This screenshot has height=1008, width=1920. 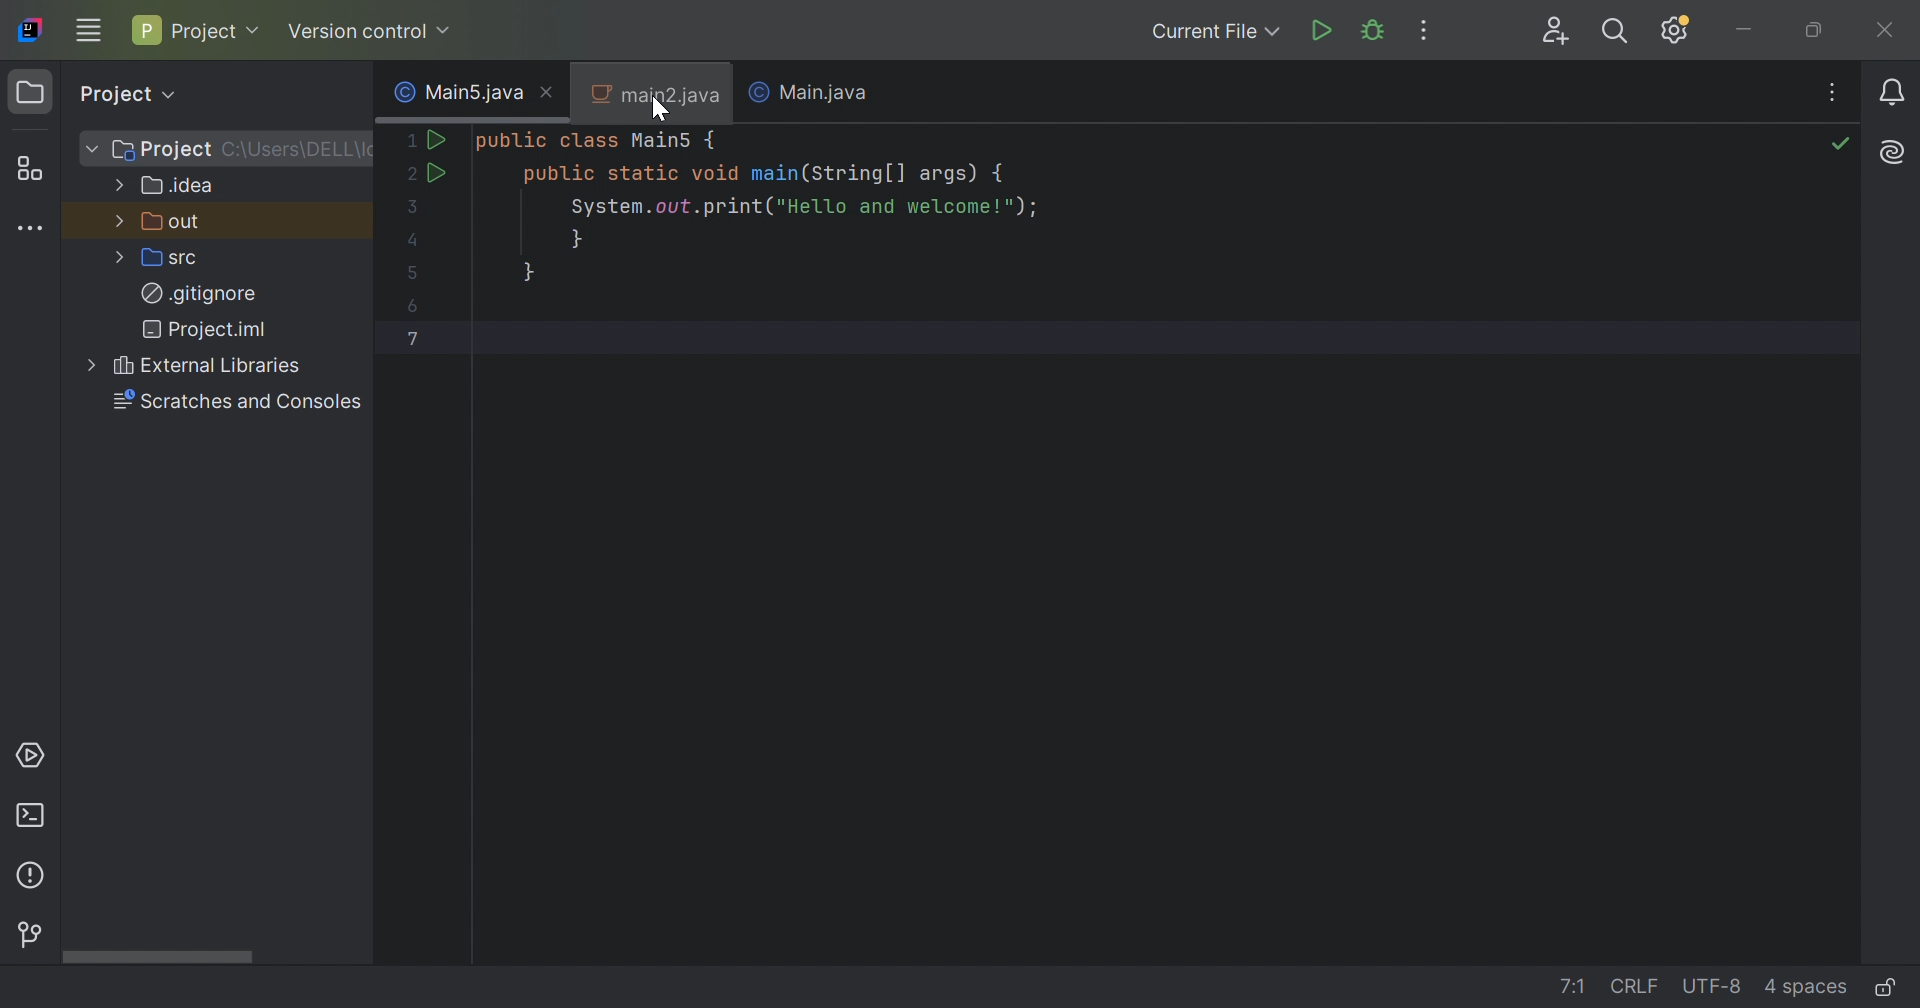 What do you see at coordinates (409, 174) in the screenshot?
I see `2` at bounding box center [409, 174].